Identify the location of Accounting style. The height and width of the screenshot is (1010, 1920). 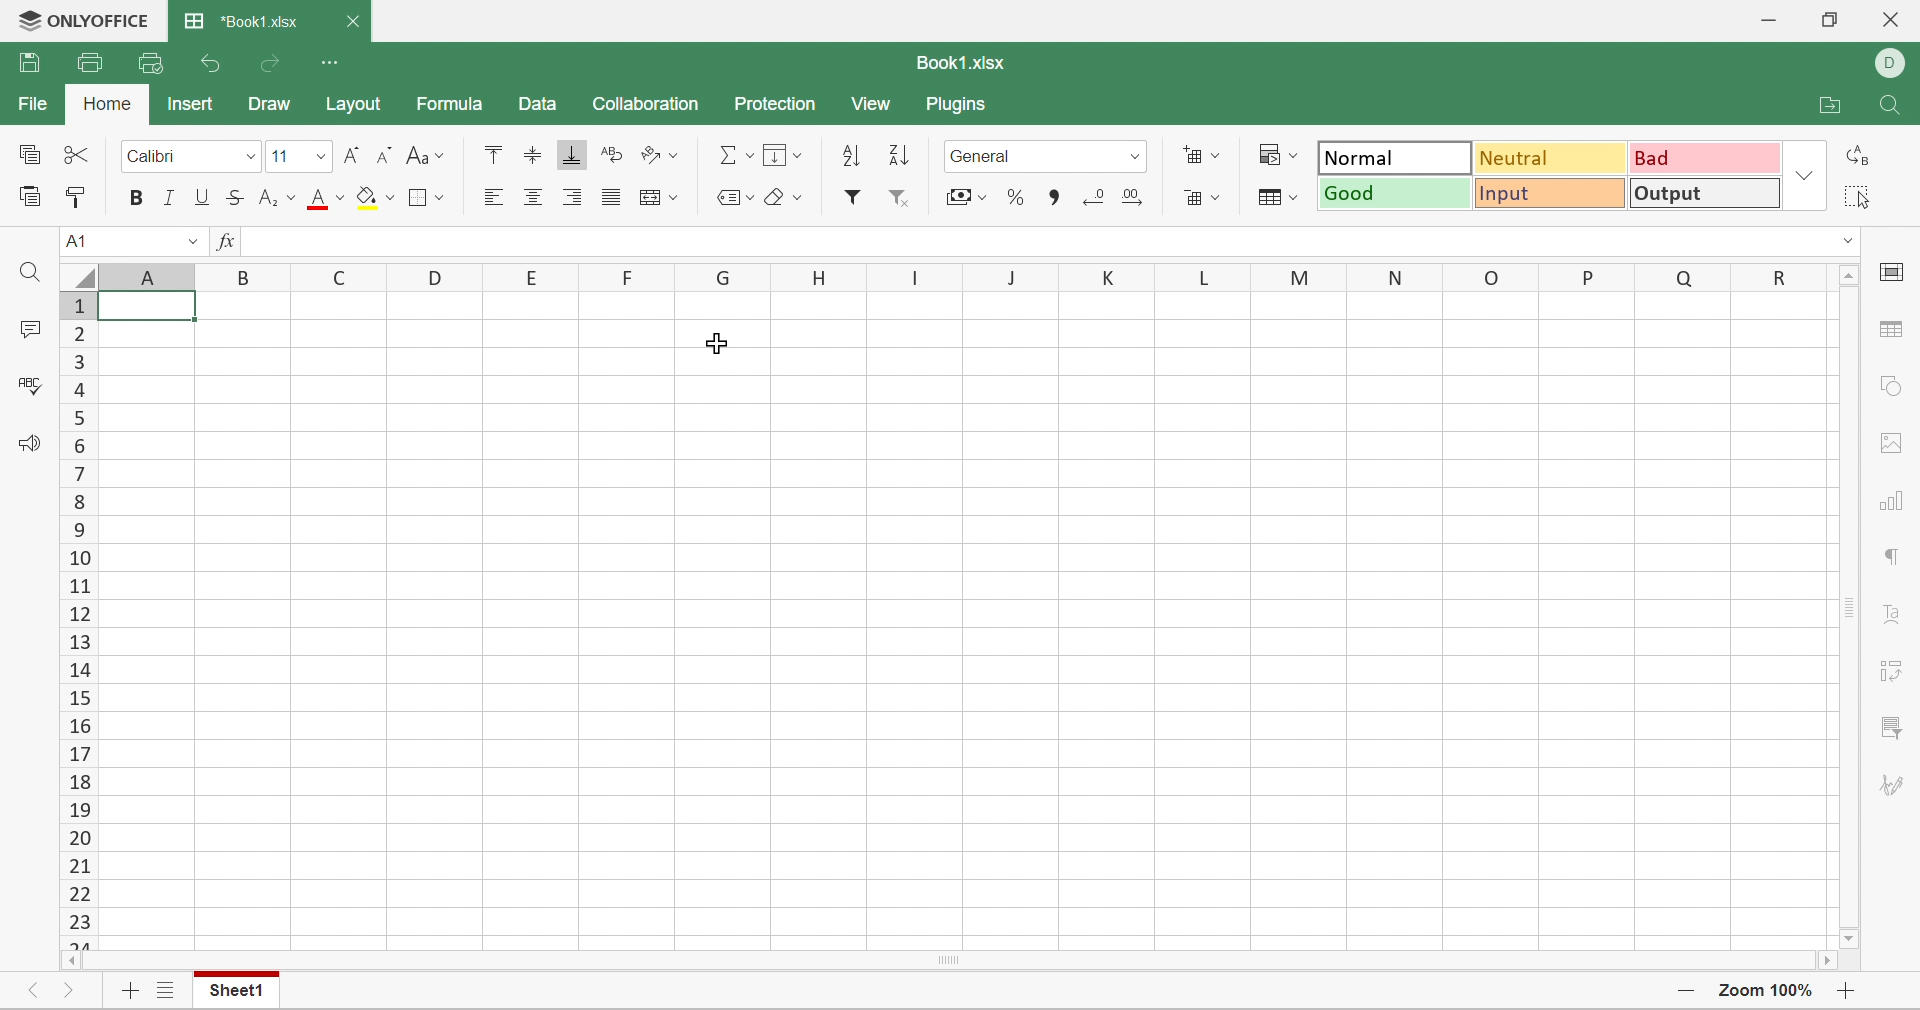
(964, 197).